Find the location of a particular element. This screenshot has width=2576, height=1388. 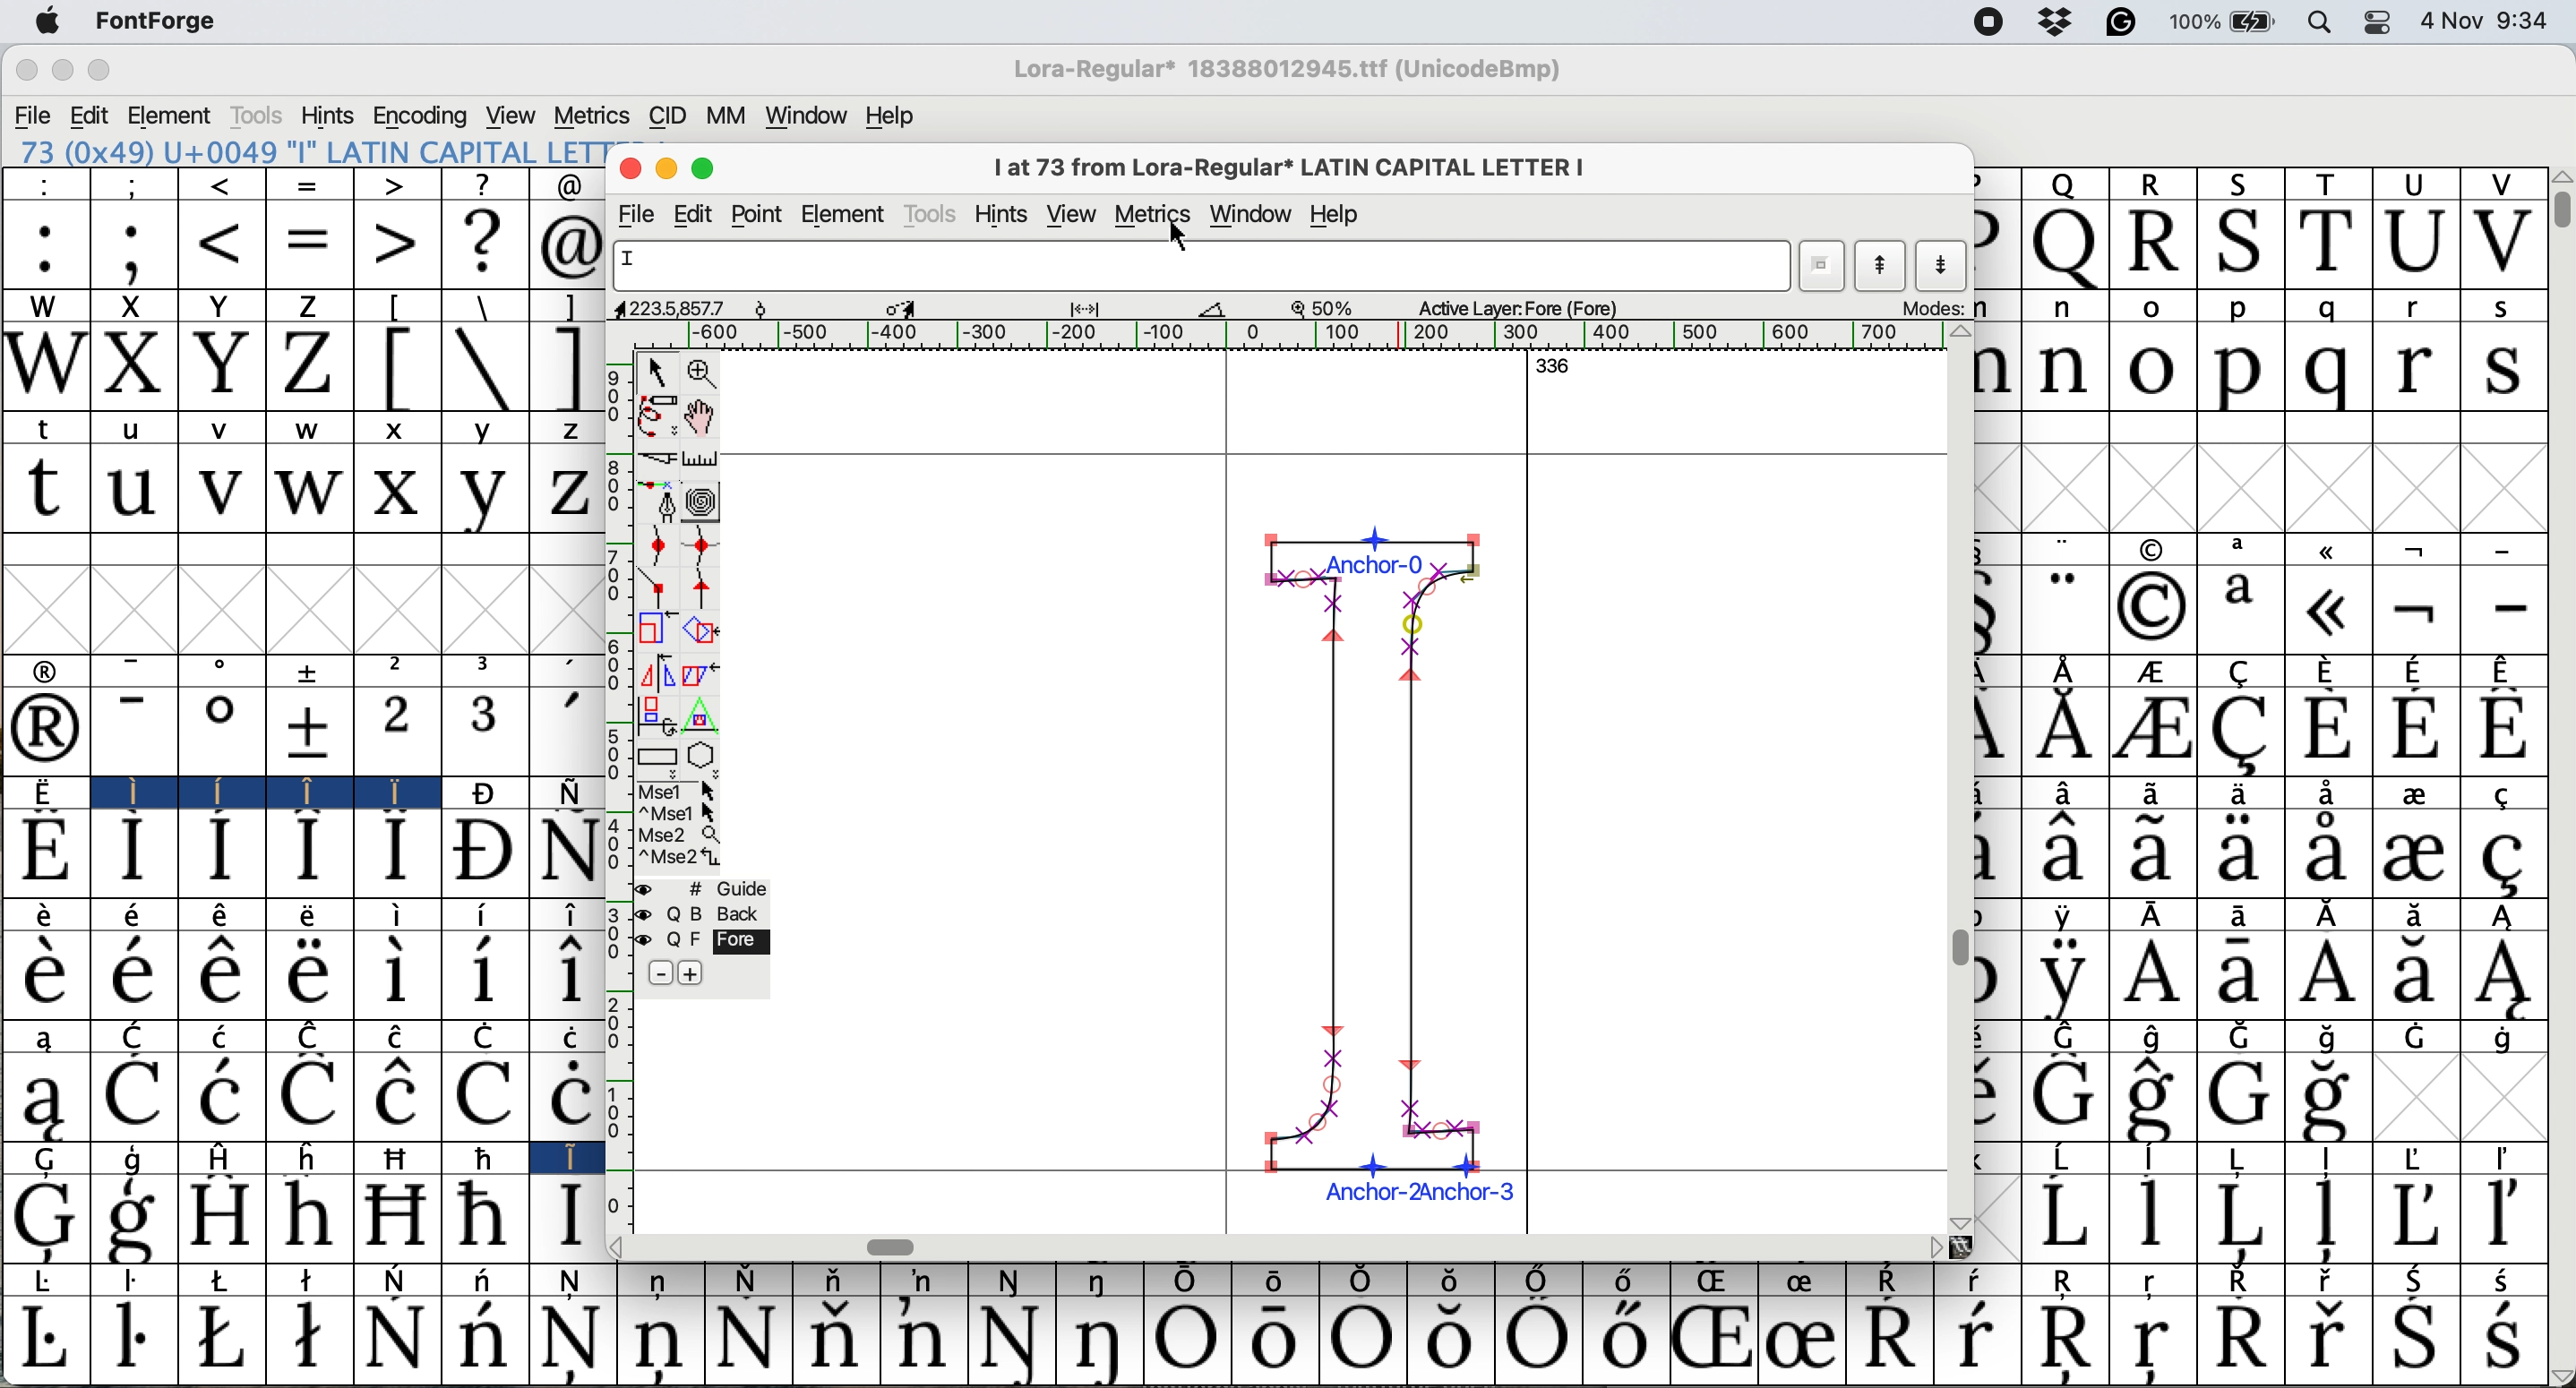

Symbol is located at coordinates (137, 1282).